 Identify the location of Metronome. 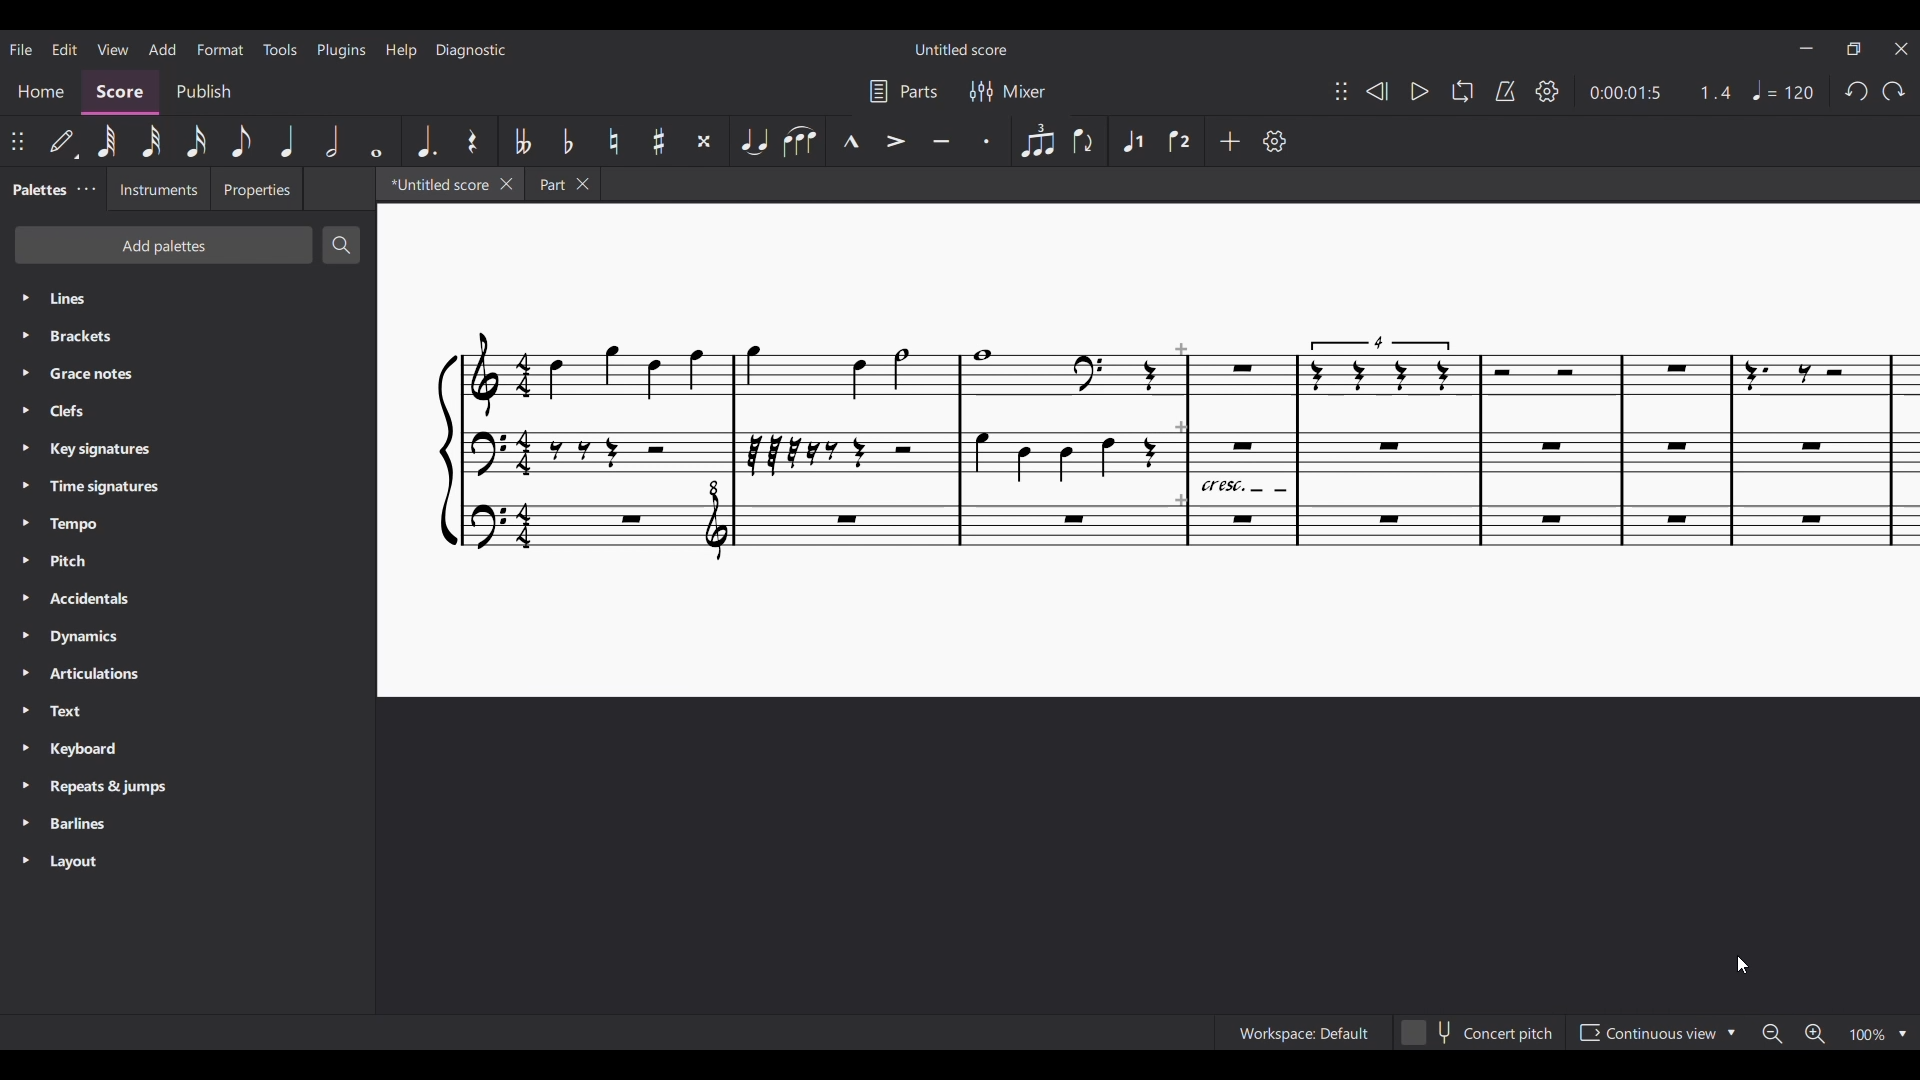
(1505, 91).